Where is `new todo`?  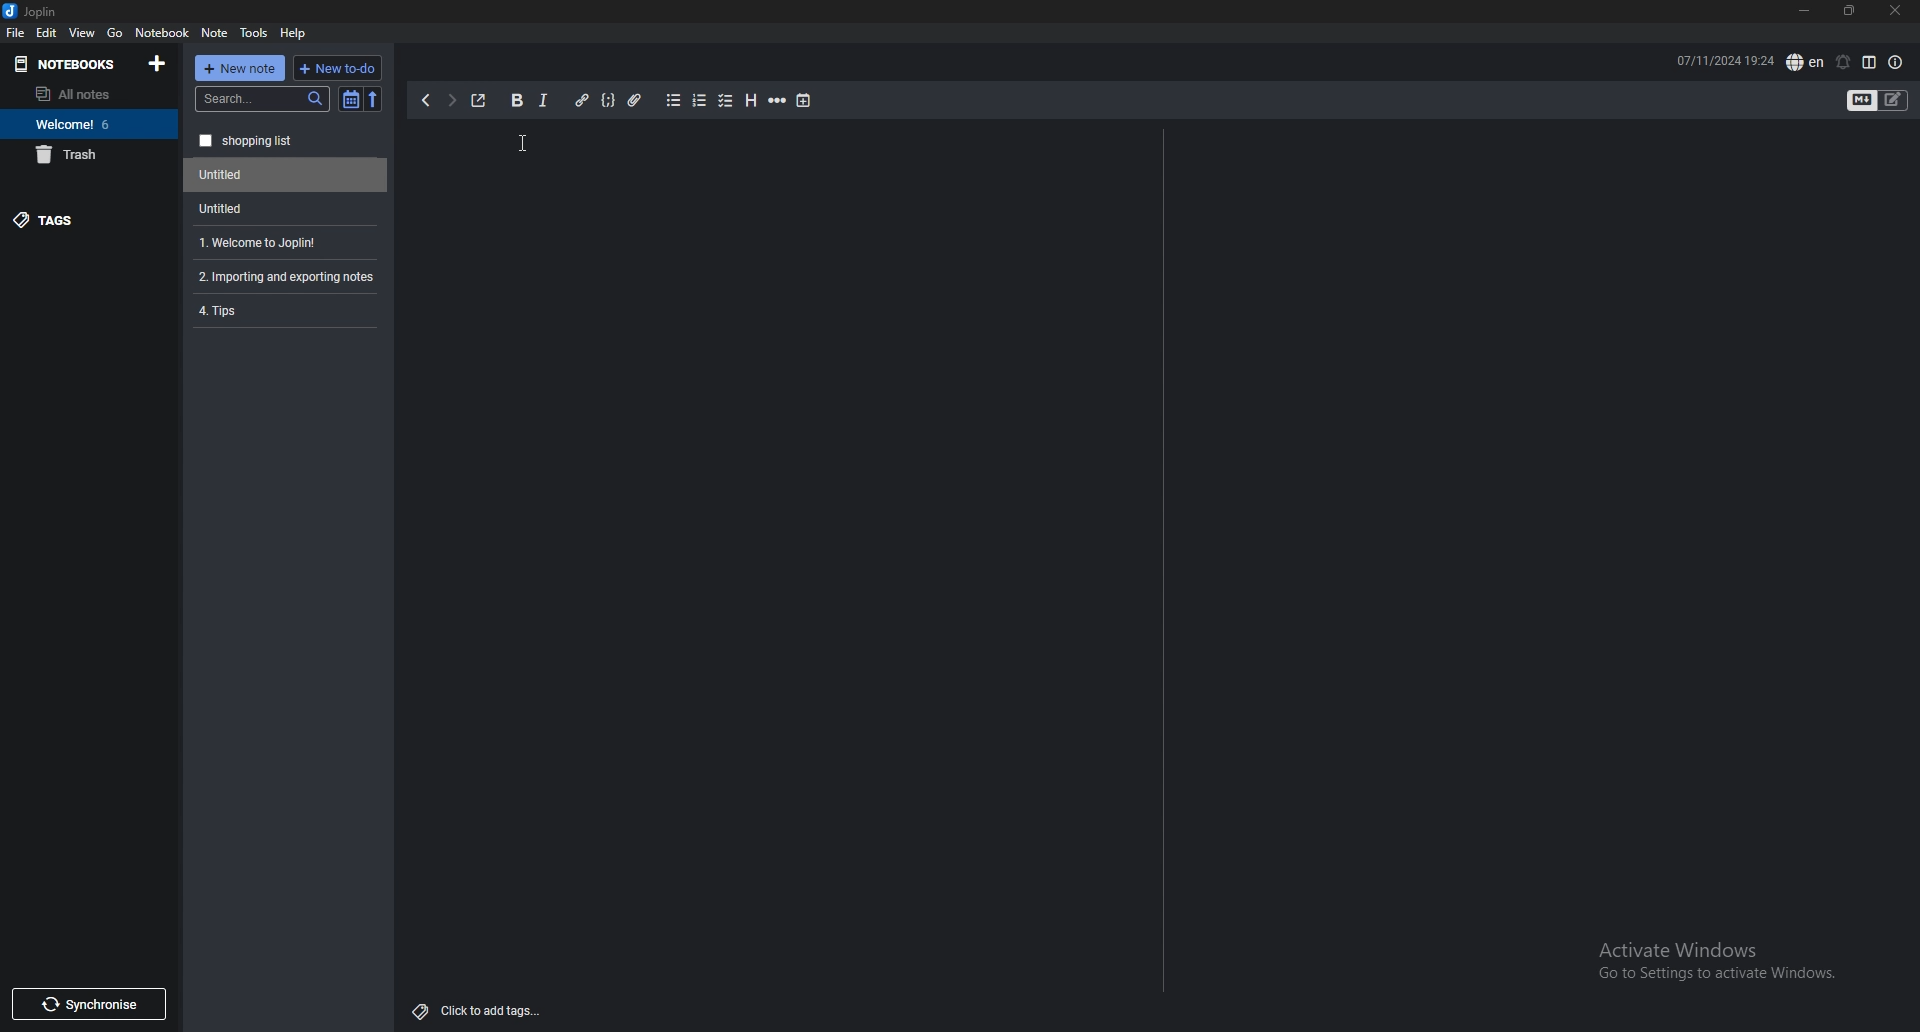 new todo is located at coordinates (335, 68).